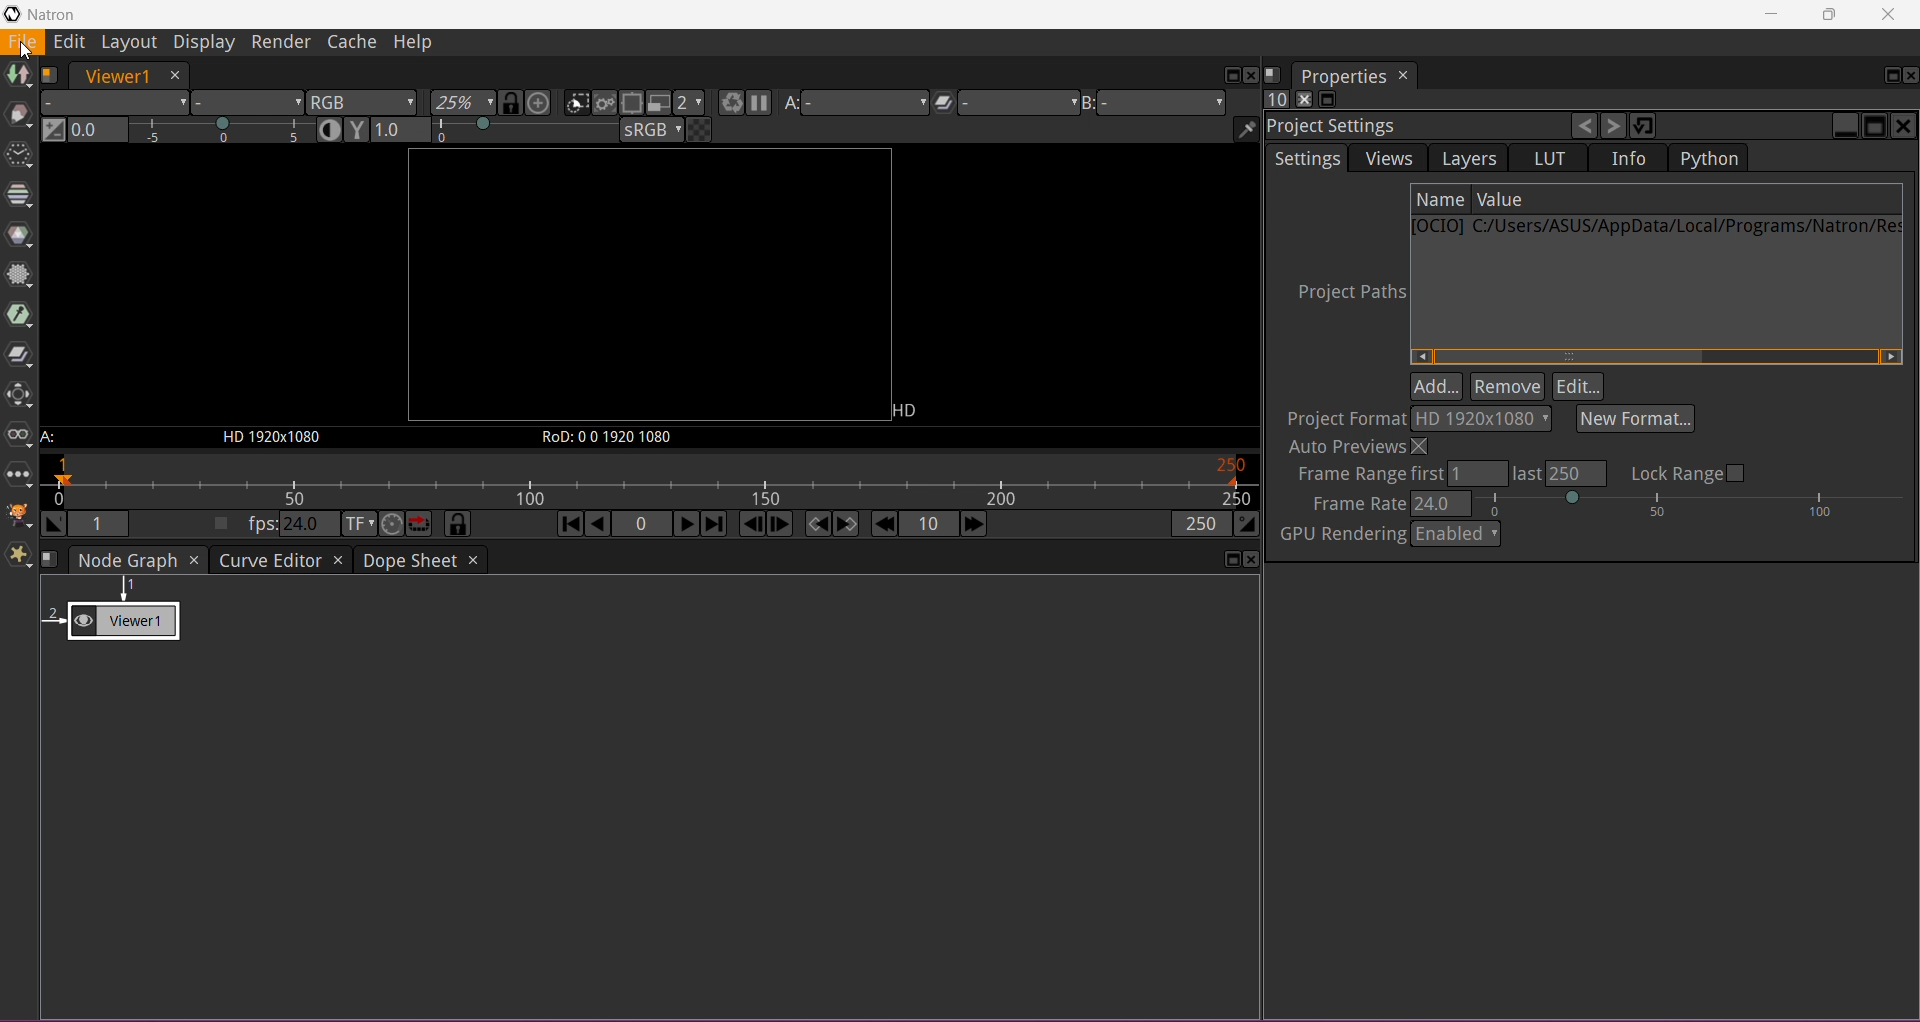 This screenshot has width=1920, height=1022. What do you see at coordinates (269, 560) in the screenshot?
I see `Curve Editor` at bounding box center [269, 560].